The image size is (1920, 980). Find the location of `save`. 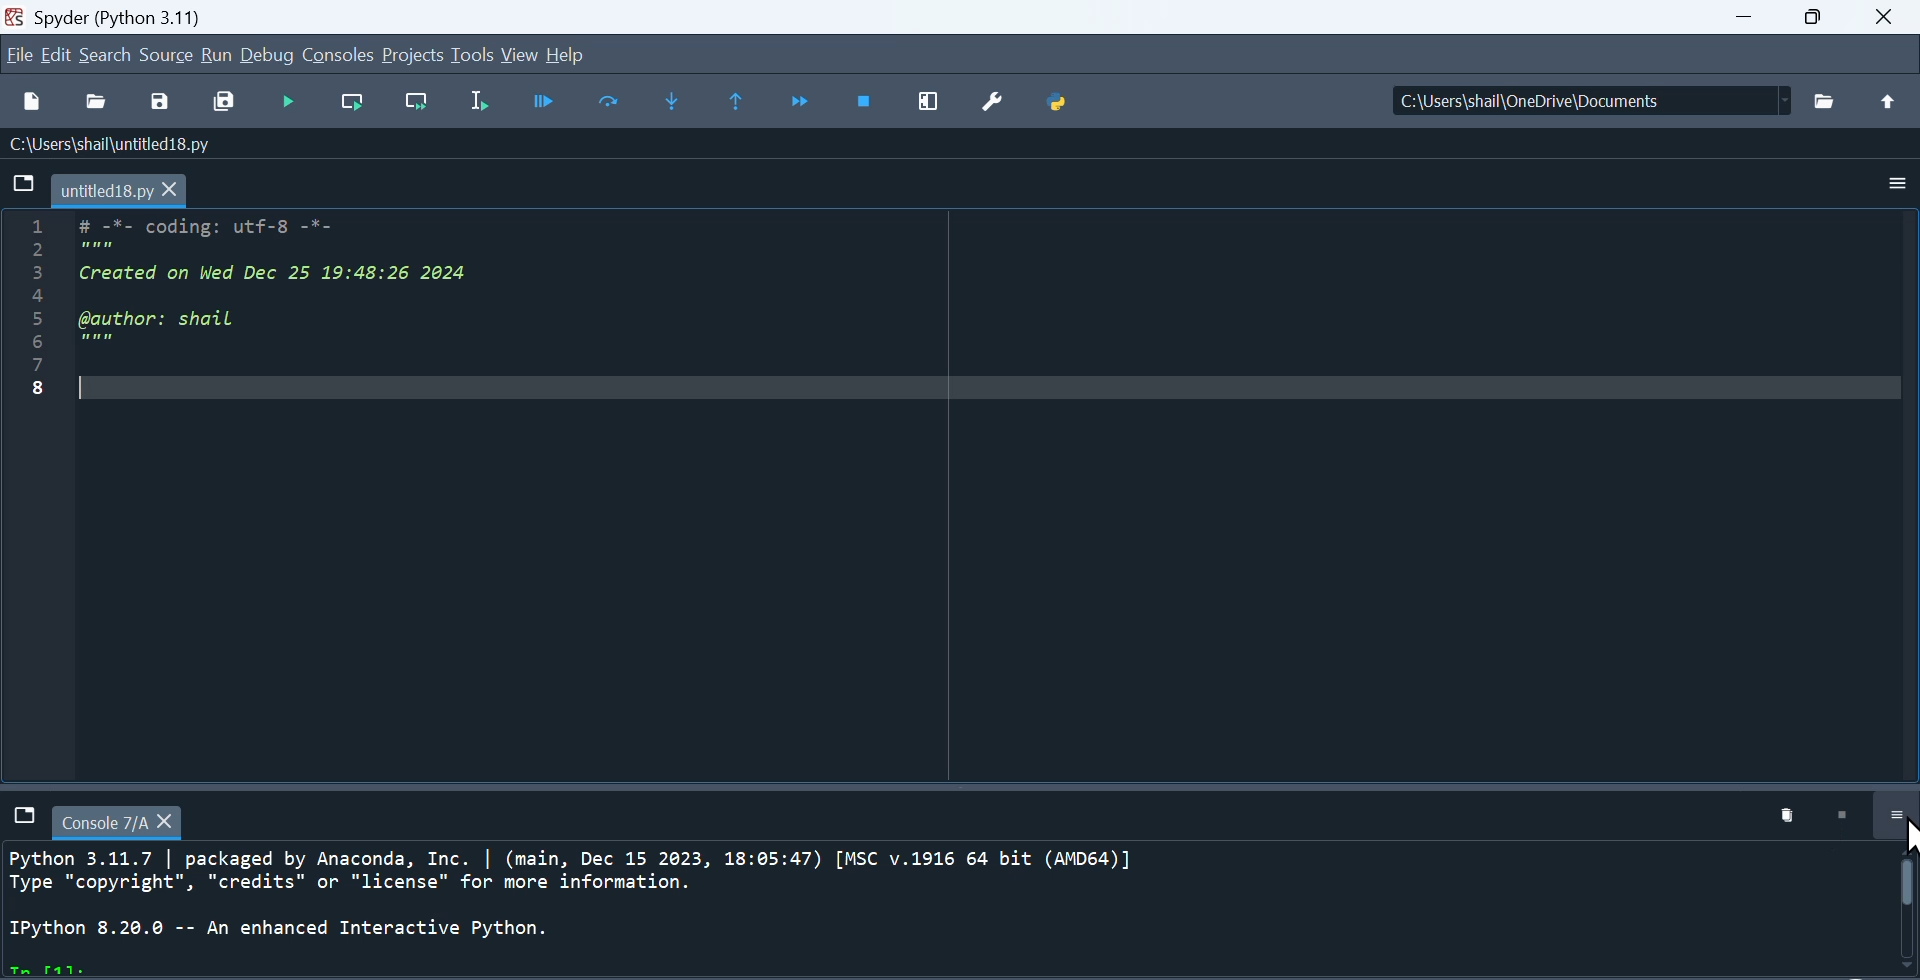

save is located at coordinates (162, 101).